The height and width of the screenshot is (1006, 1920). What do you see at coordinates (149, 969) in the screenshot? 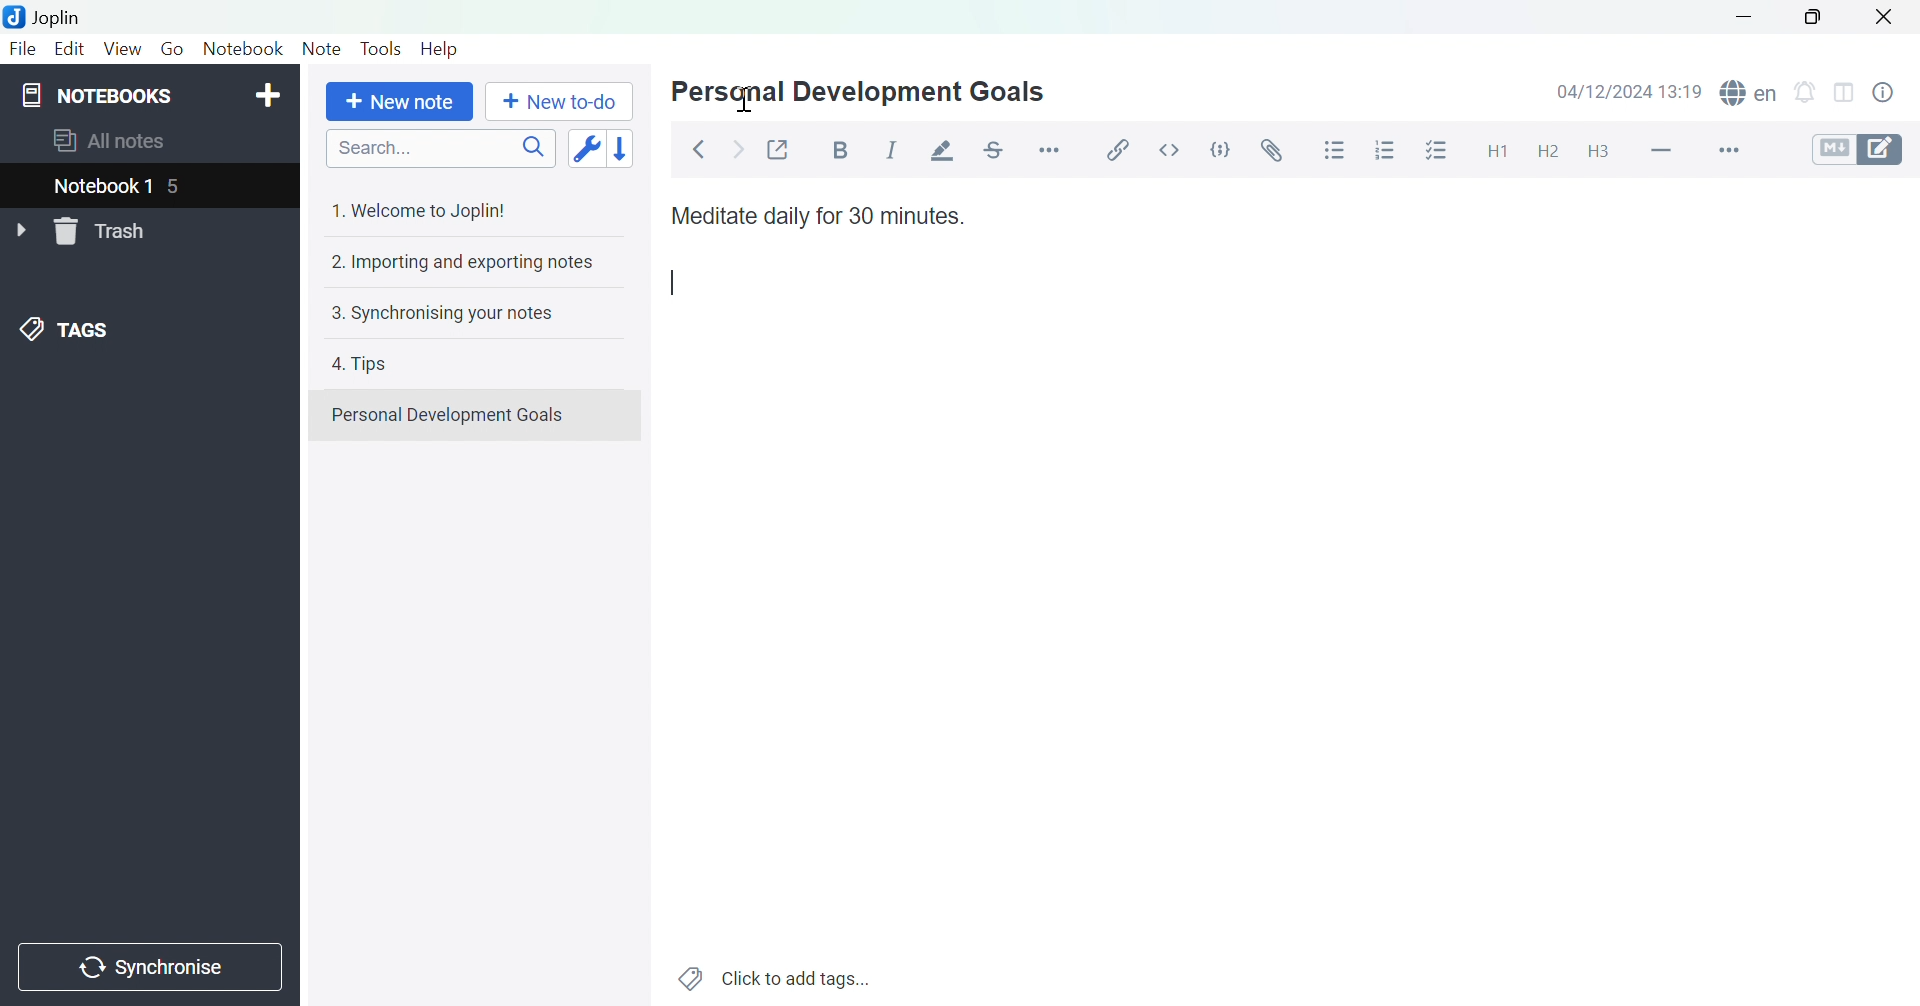
I see `Synchronise` at bounding box center [149, 969].